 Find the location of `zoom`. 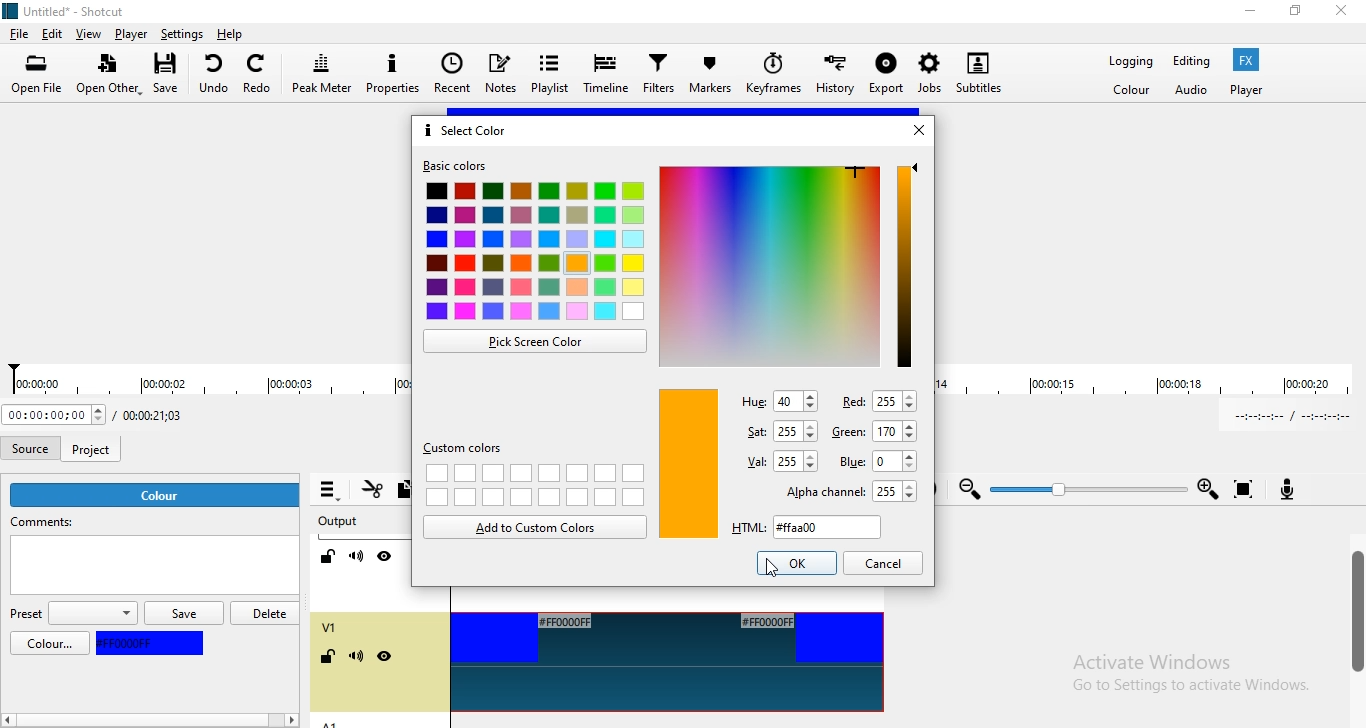

zoom is located at coordinates (962, 492).